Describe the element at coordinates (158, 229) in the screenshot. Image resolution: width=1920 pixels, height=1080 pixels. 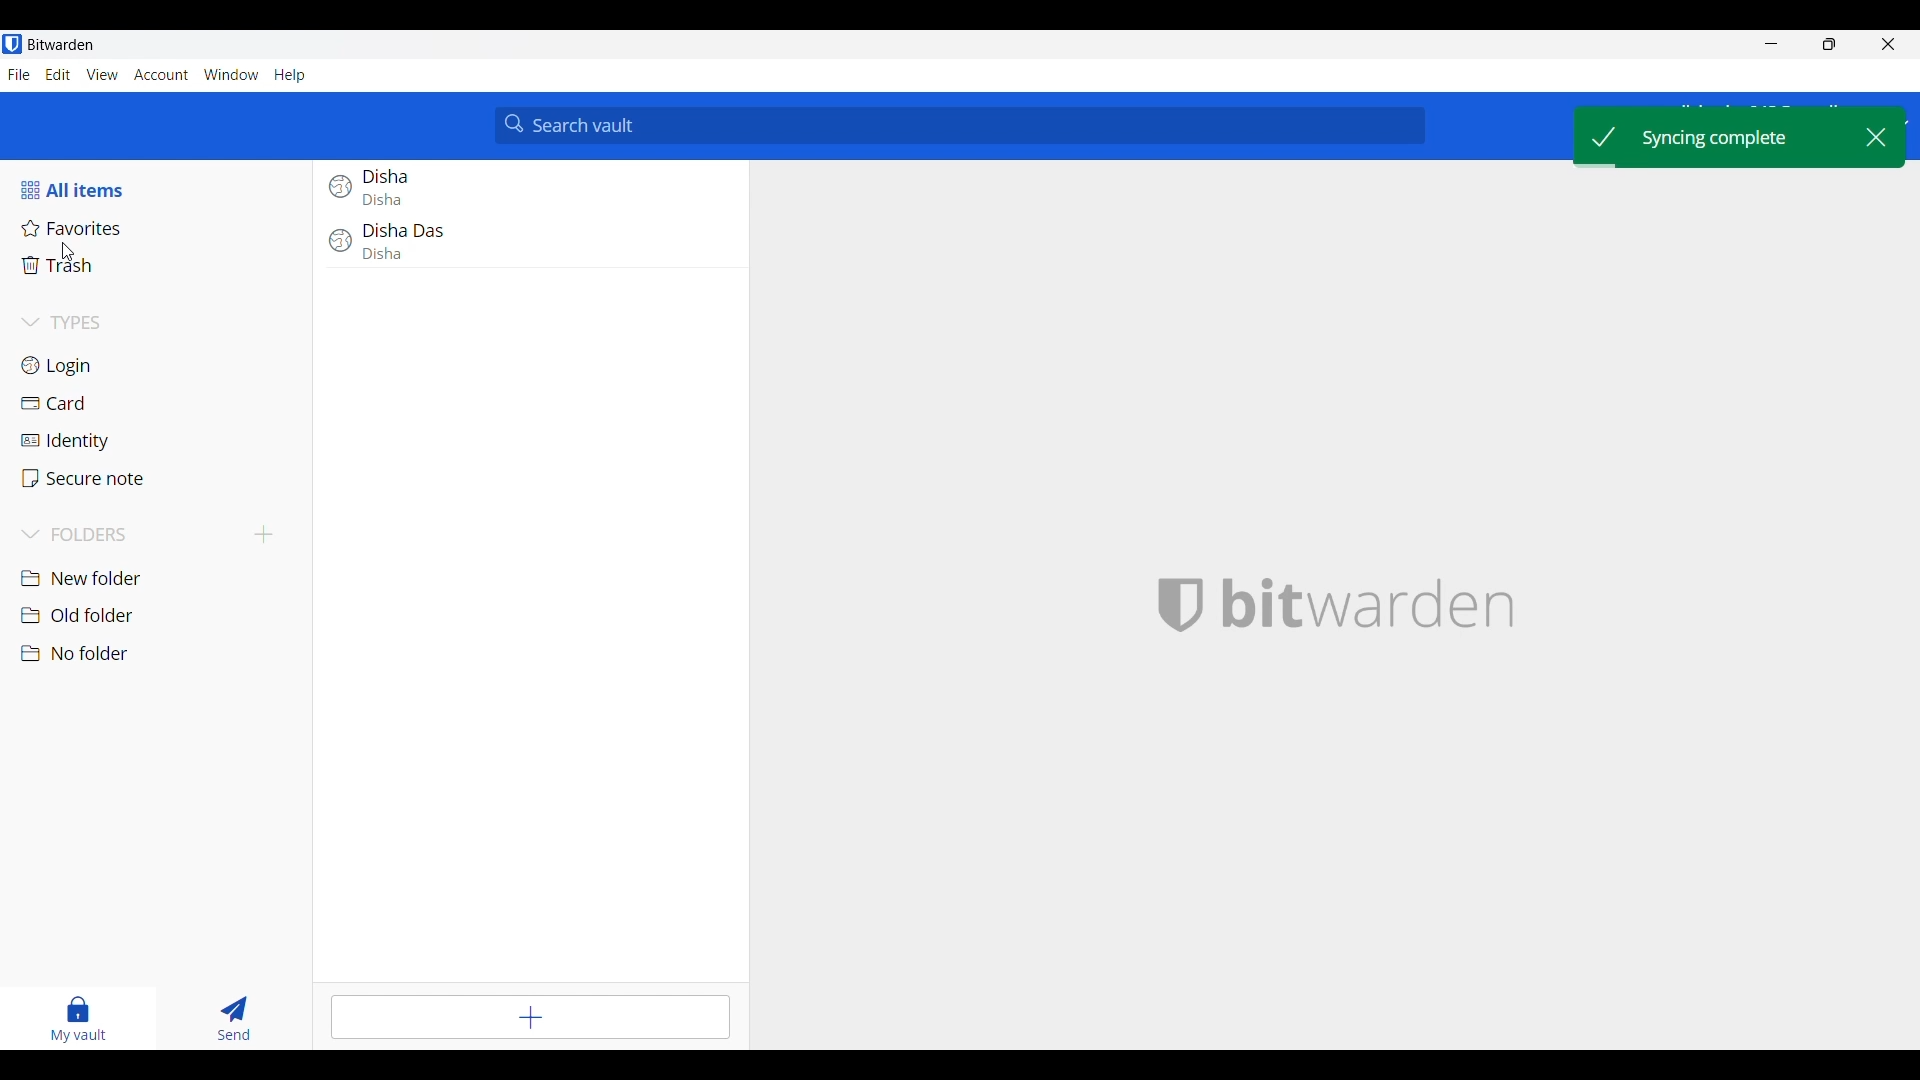
I see `Favorites` at that location.